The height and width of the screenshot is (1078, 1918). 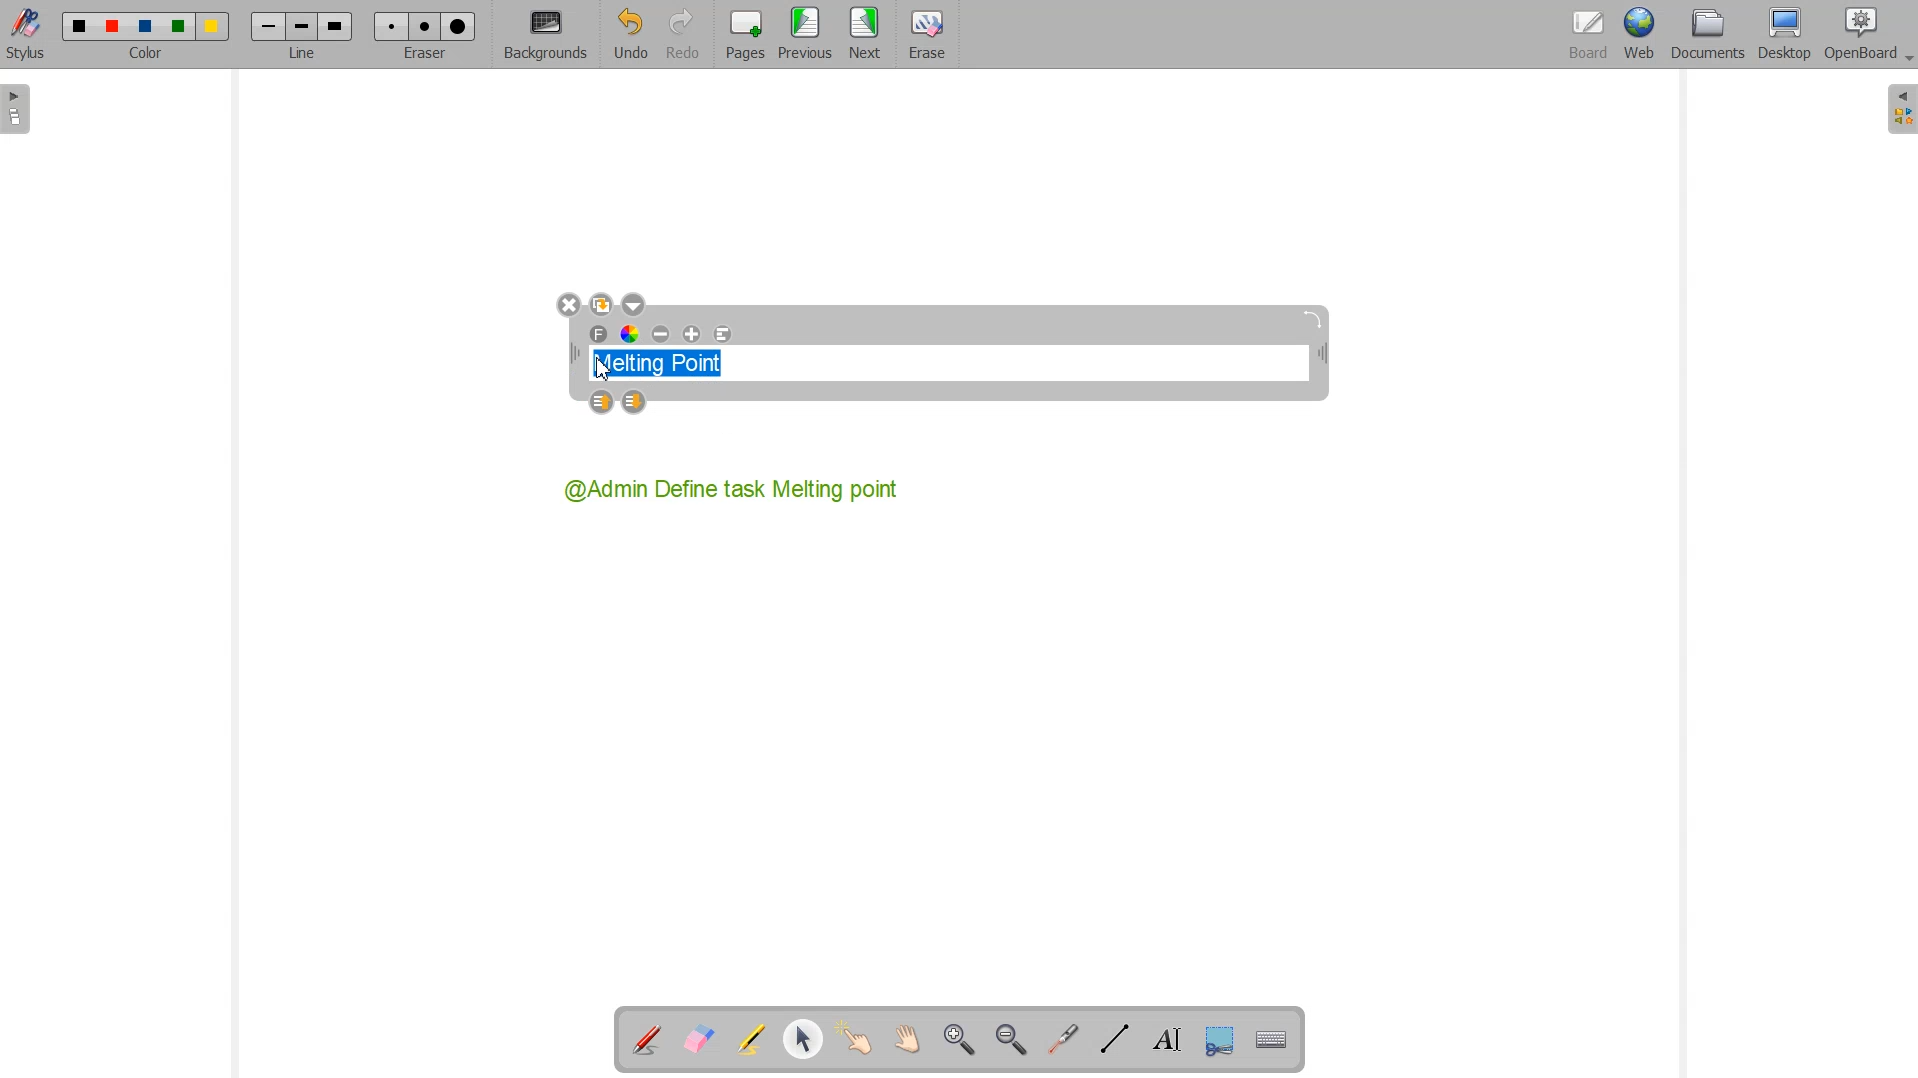 I want to click on Text Alignment, so click(x=722, y=335).